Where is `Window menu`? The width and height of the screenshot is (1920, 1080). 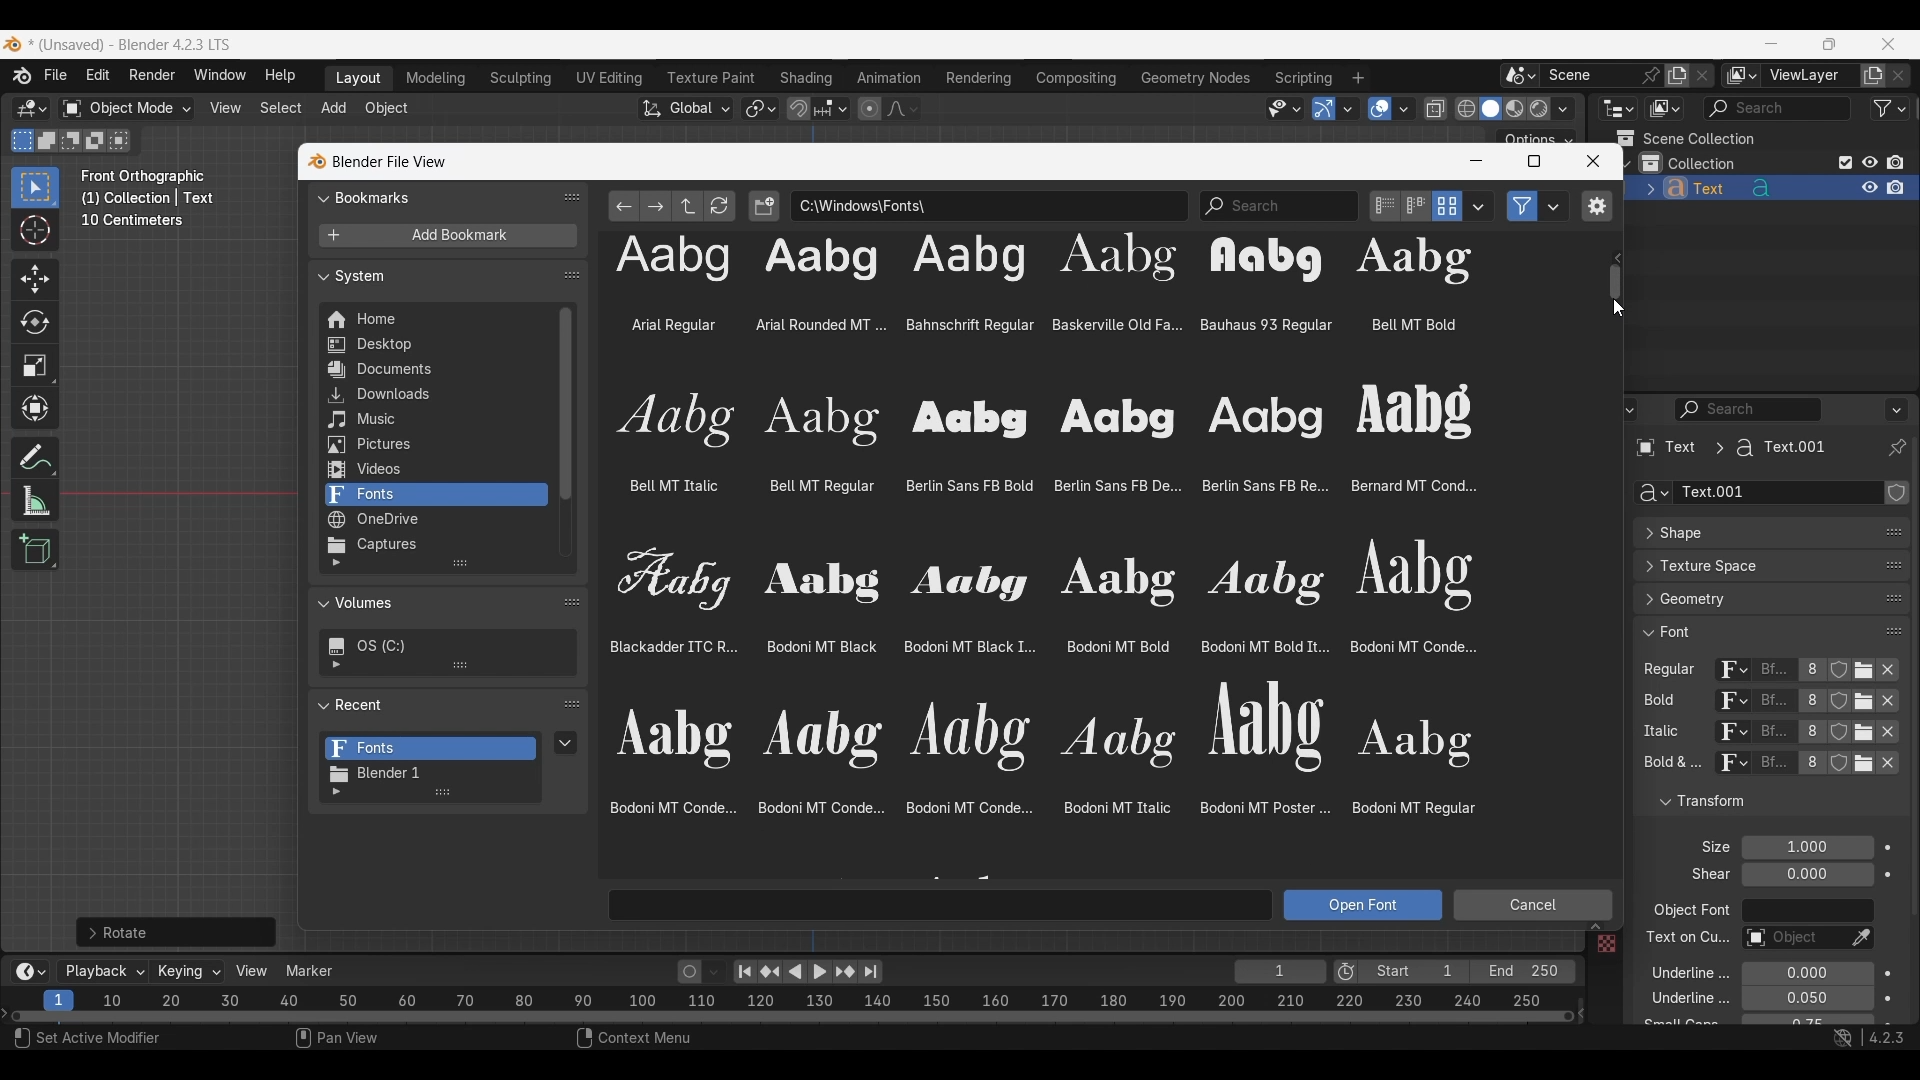
Window menu is located at coordinates (220, 76).